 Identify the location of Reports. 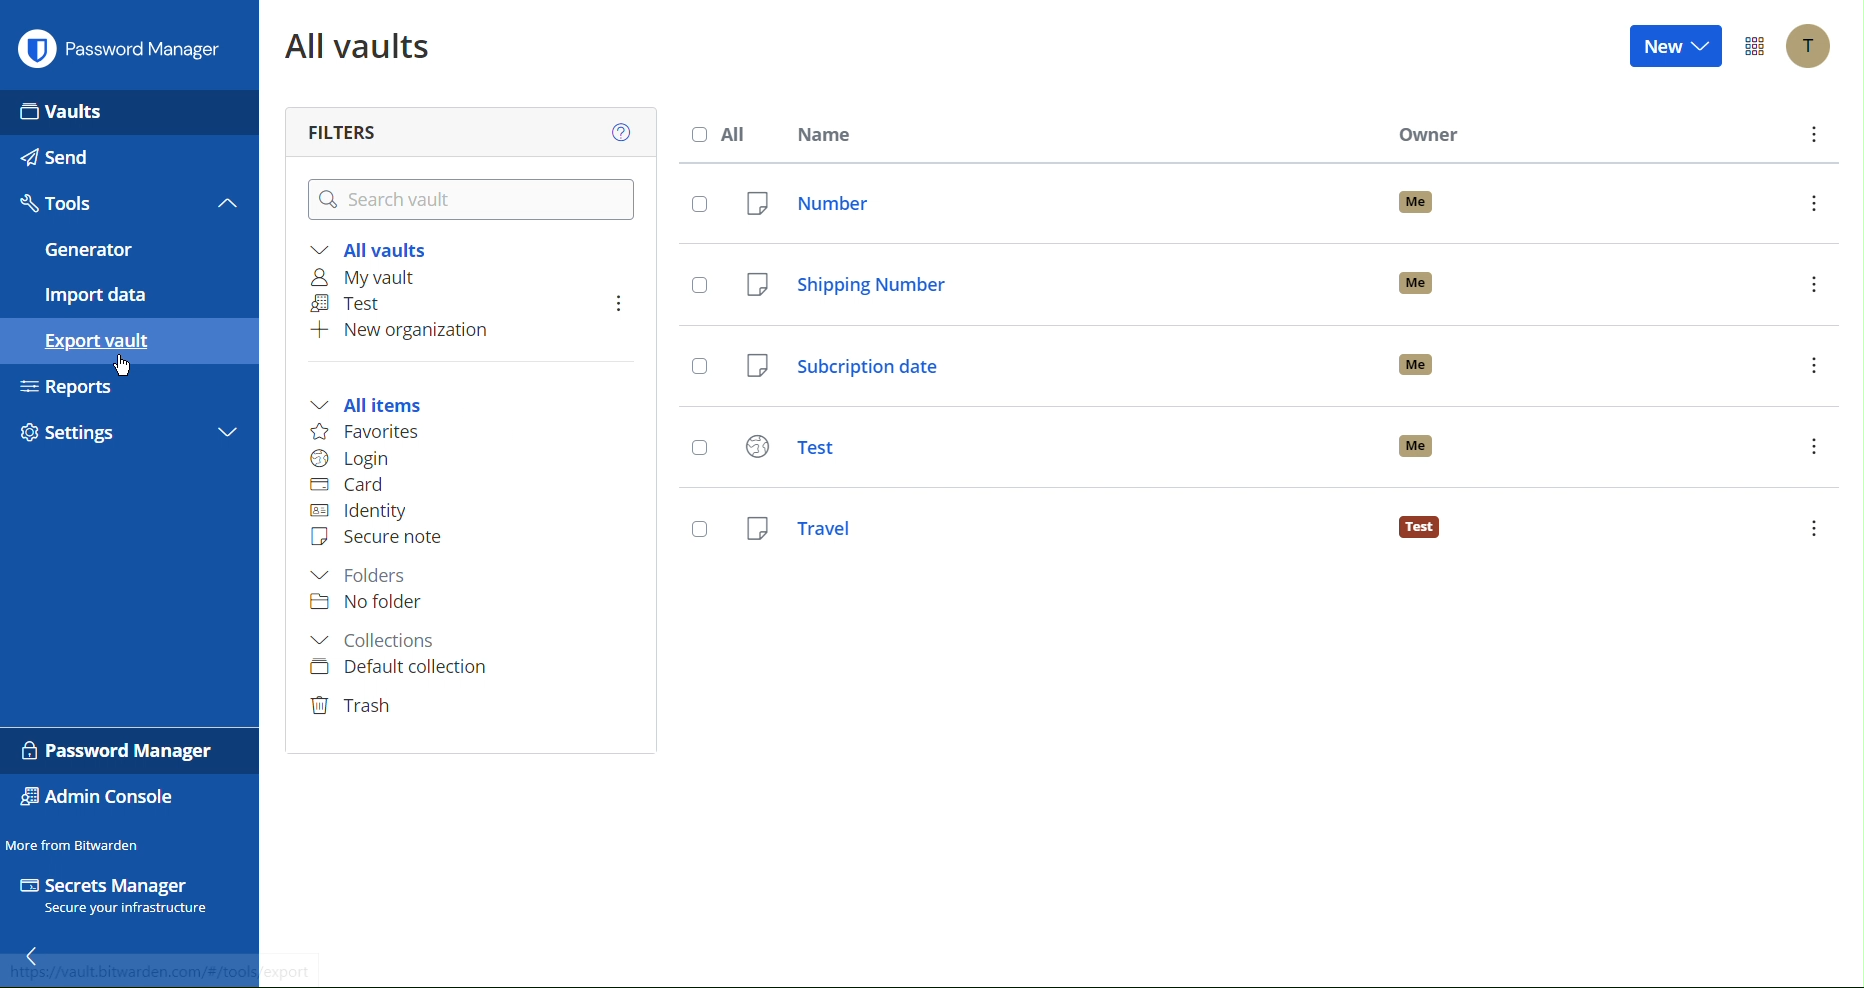
(75, 383).